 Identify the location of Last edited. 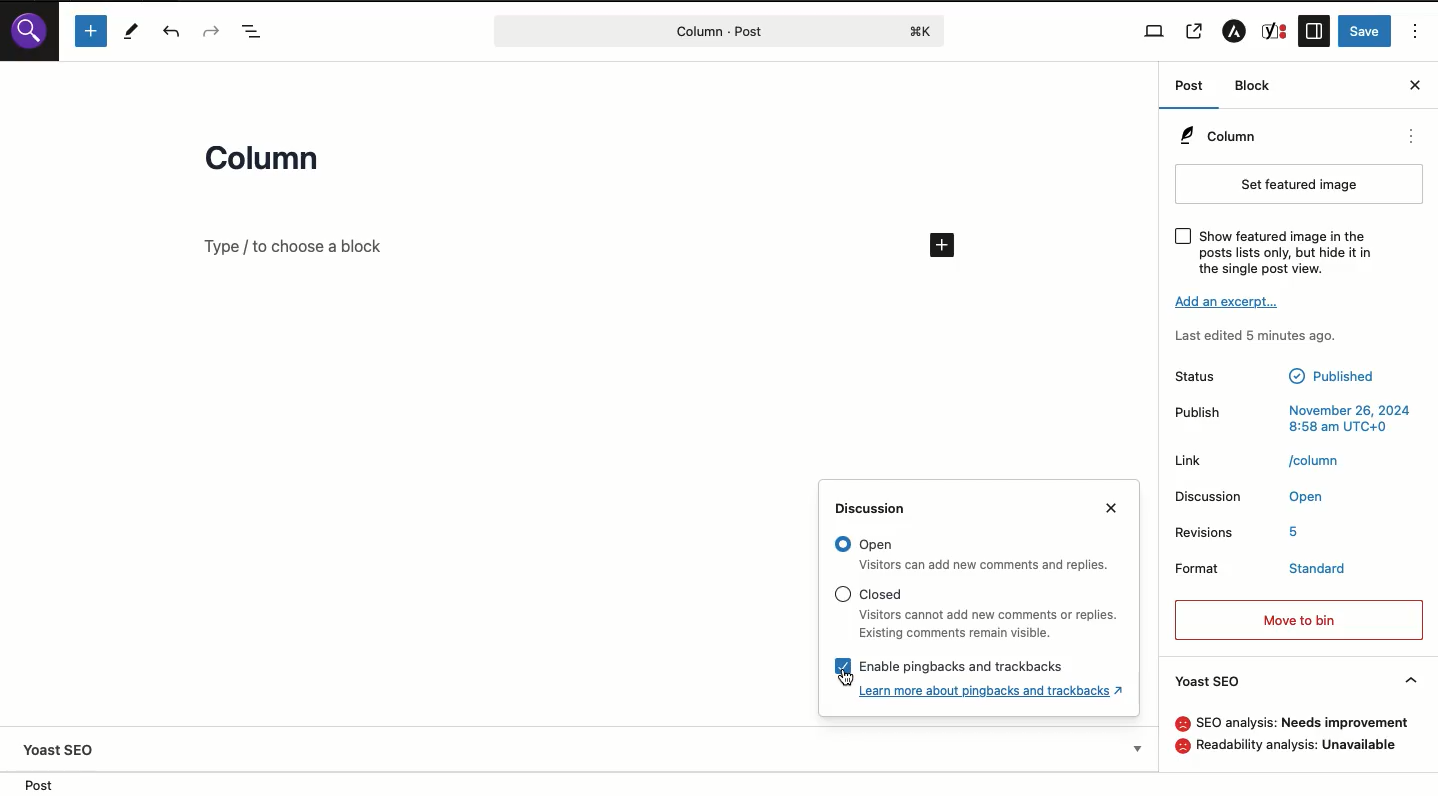
(1257, 338).